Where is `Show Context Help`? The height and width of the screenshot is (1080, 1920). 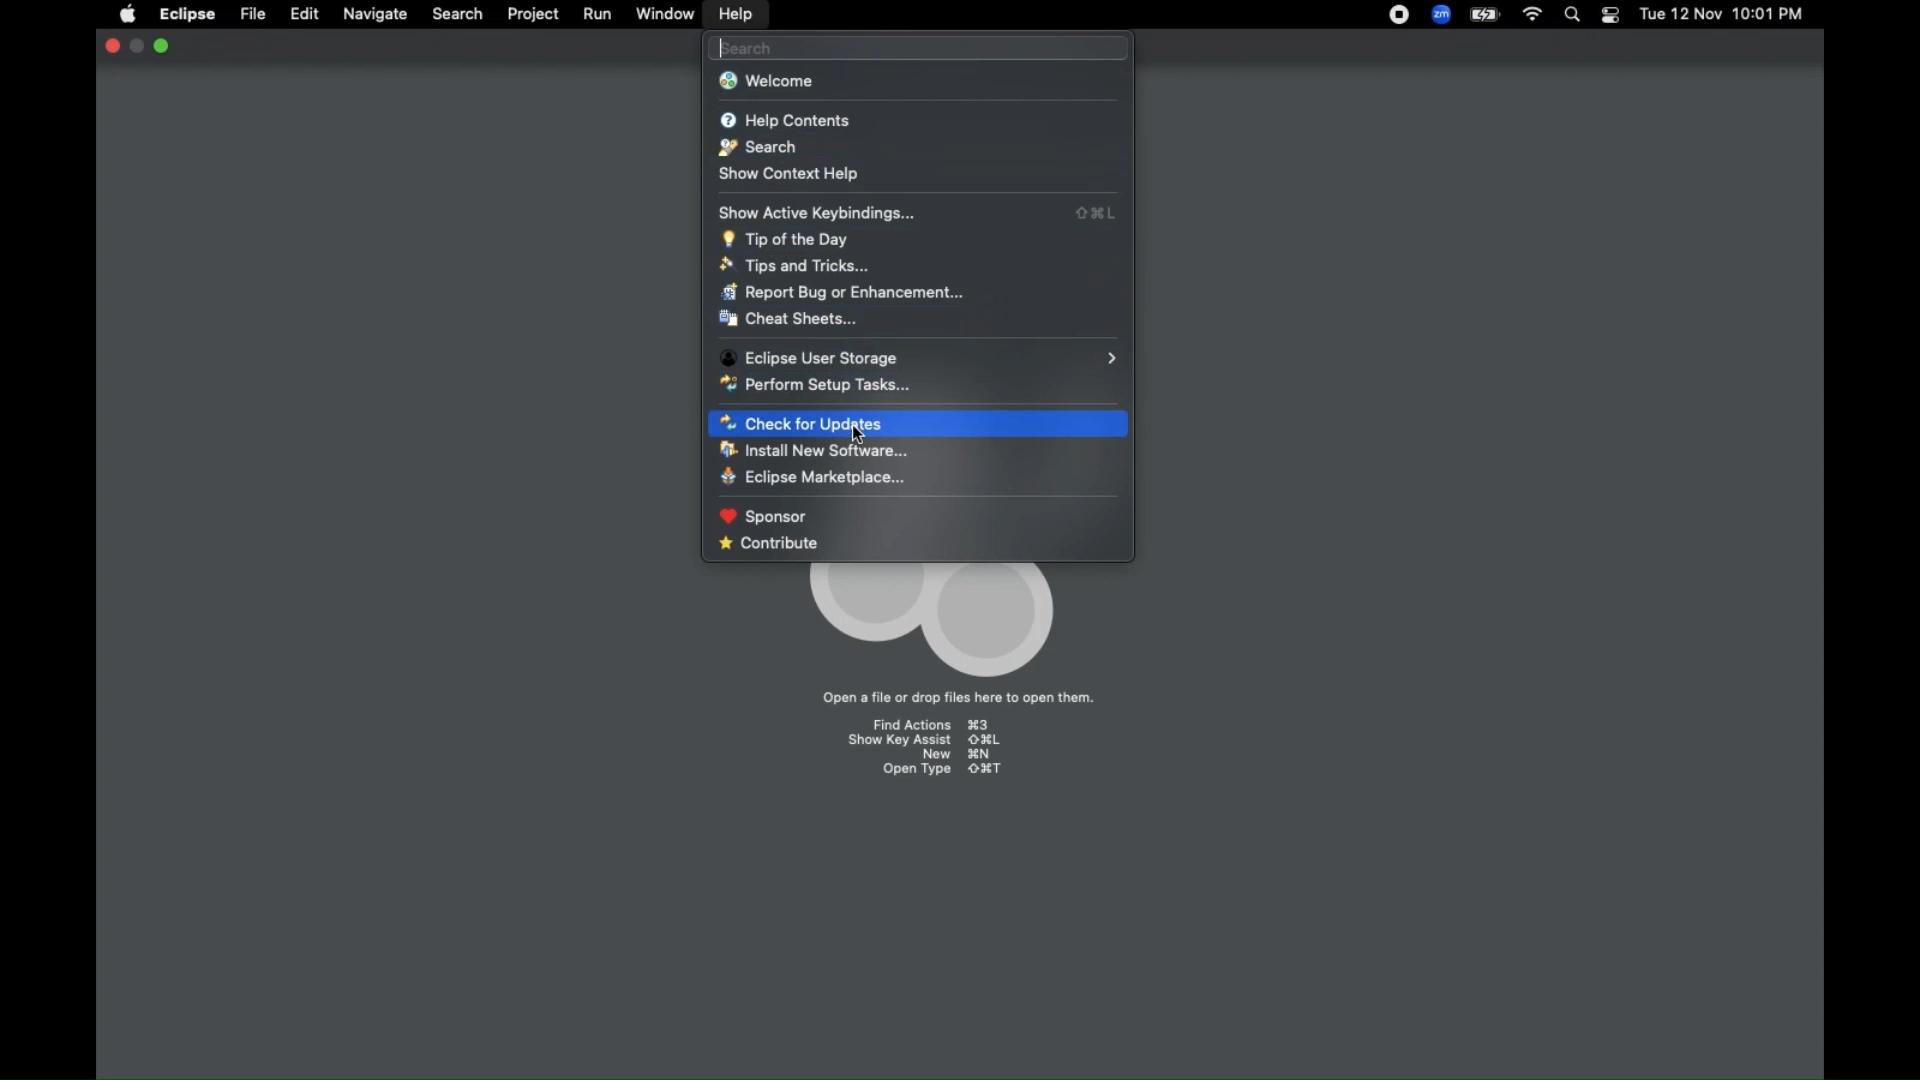 Show Context Help is located at coordinates (919, 177).